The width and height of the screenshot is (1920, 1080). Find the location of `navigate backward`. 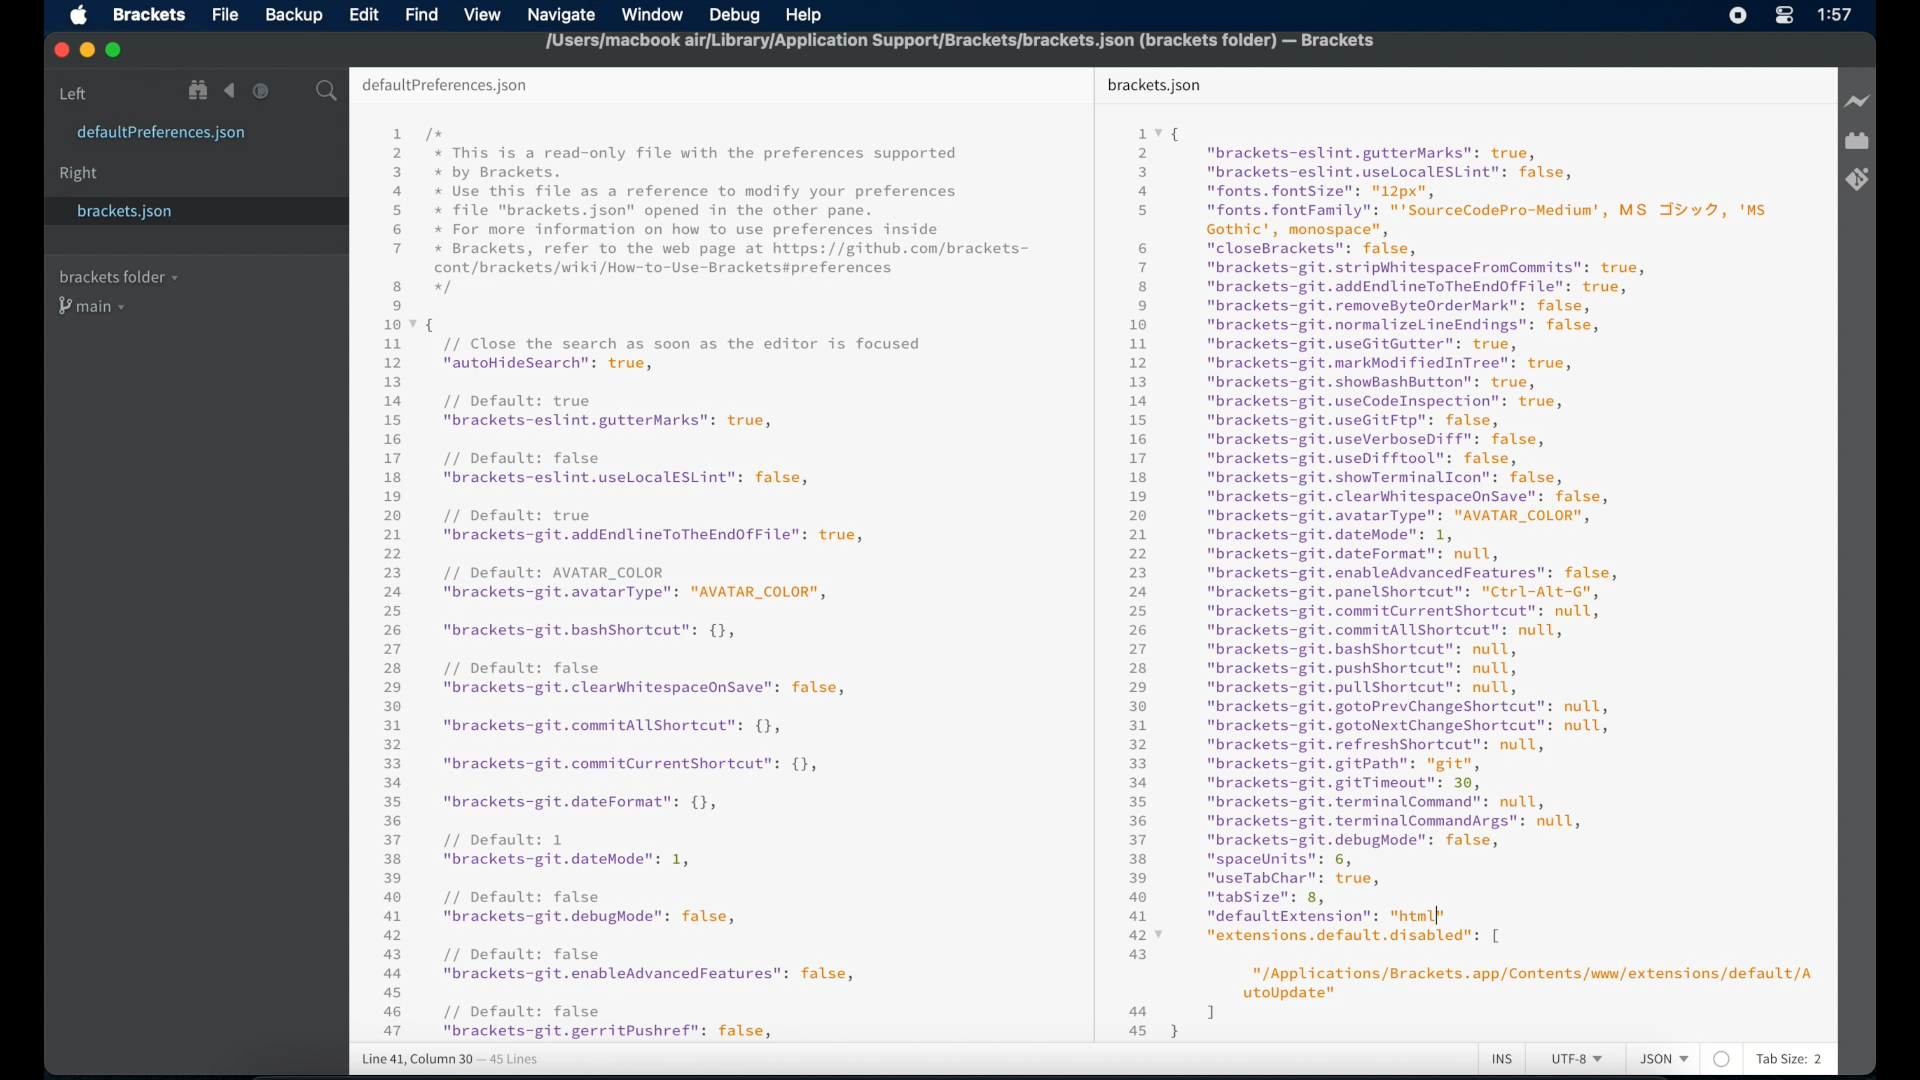

navigate backward is located at coordinates (230, 91).